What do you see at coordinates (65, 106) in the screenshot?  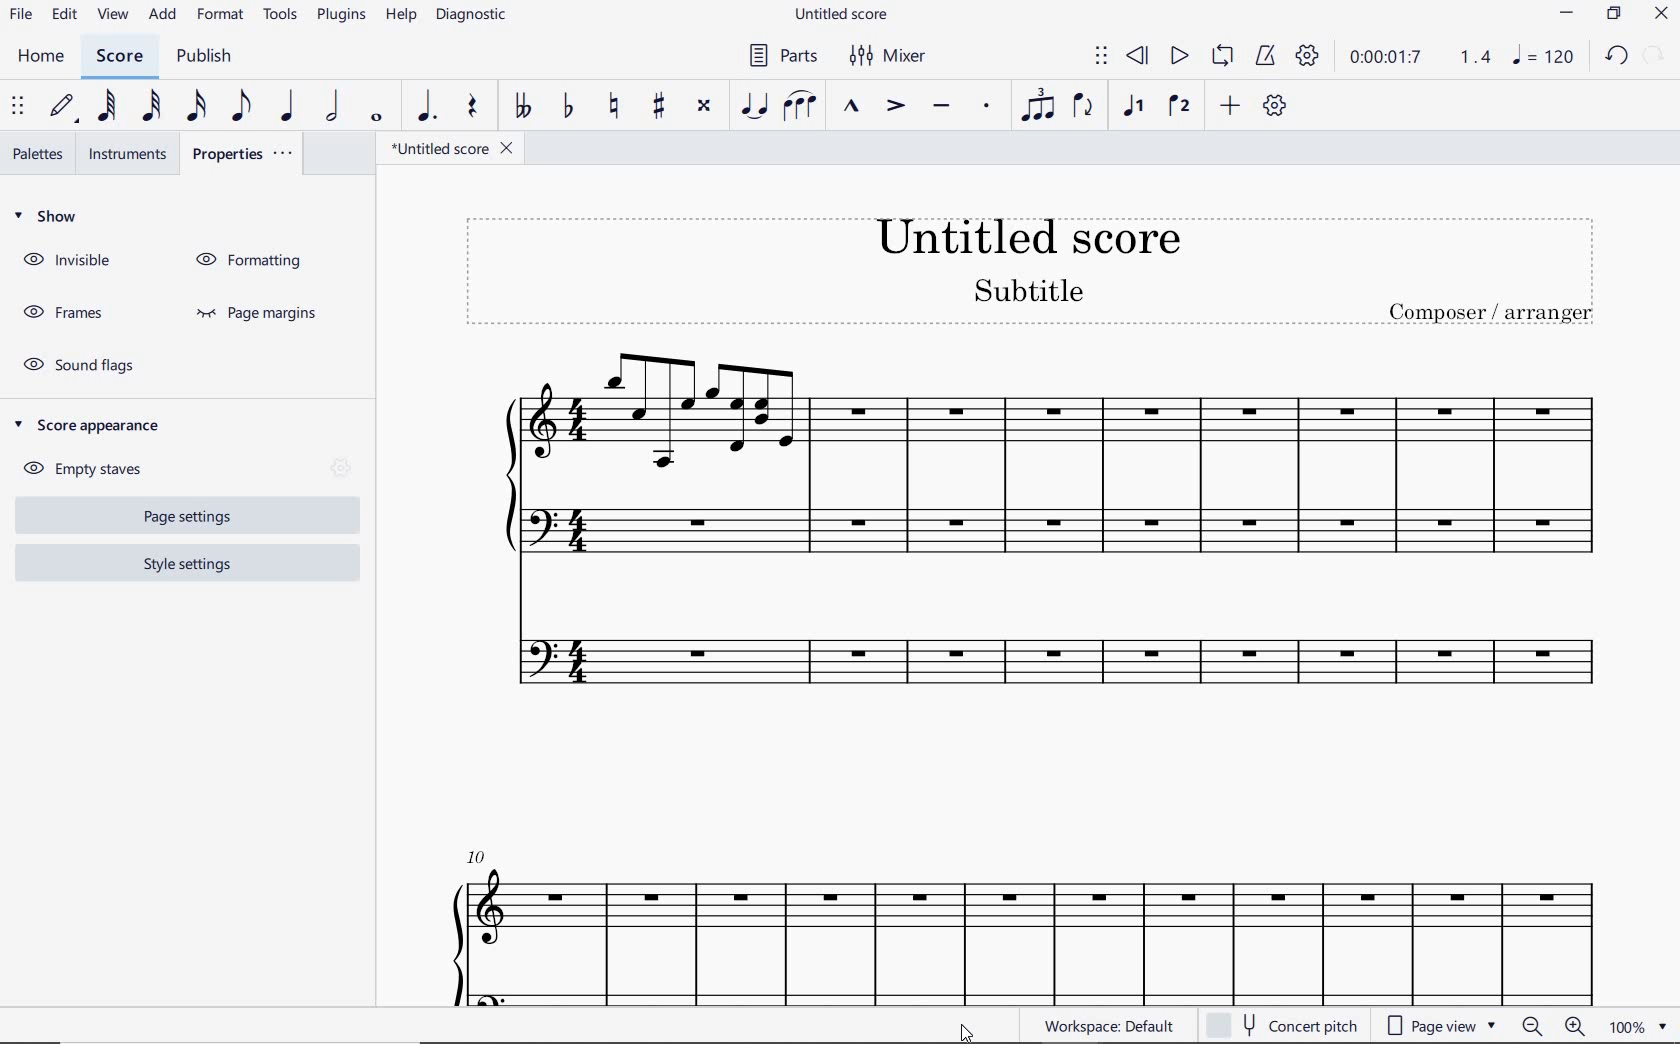 I see `DEFAULT (STEP TIME)` at bounding box center [65, 106].